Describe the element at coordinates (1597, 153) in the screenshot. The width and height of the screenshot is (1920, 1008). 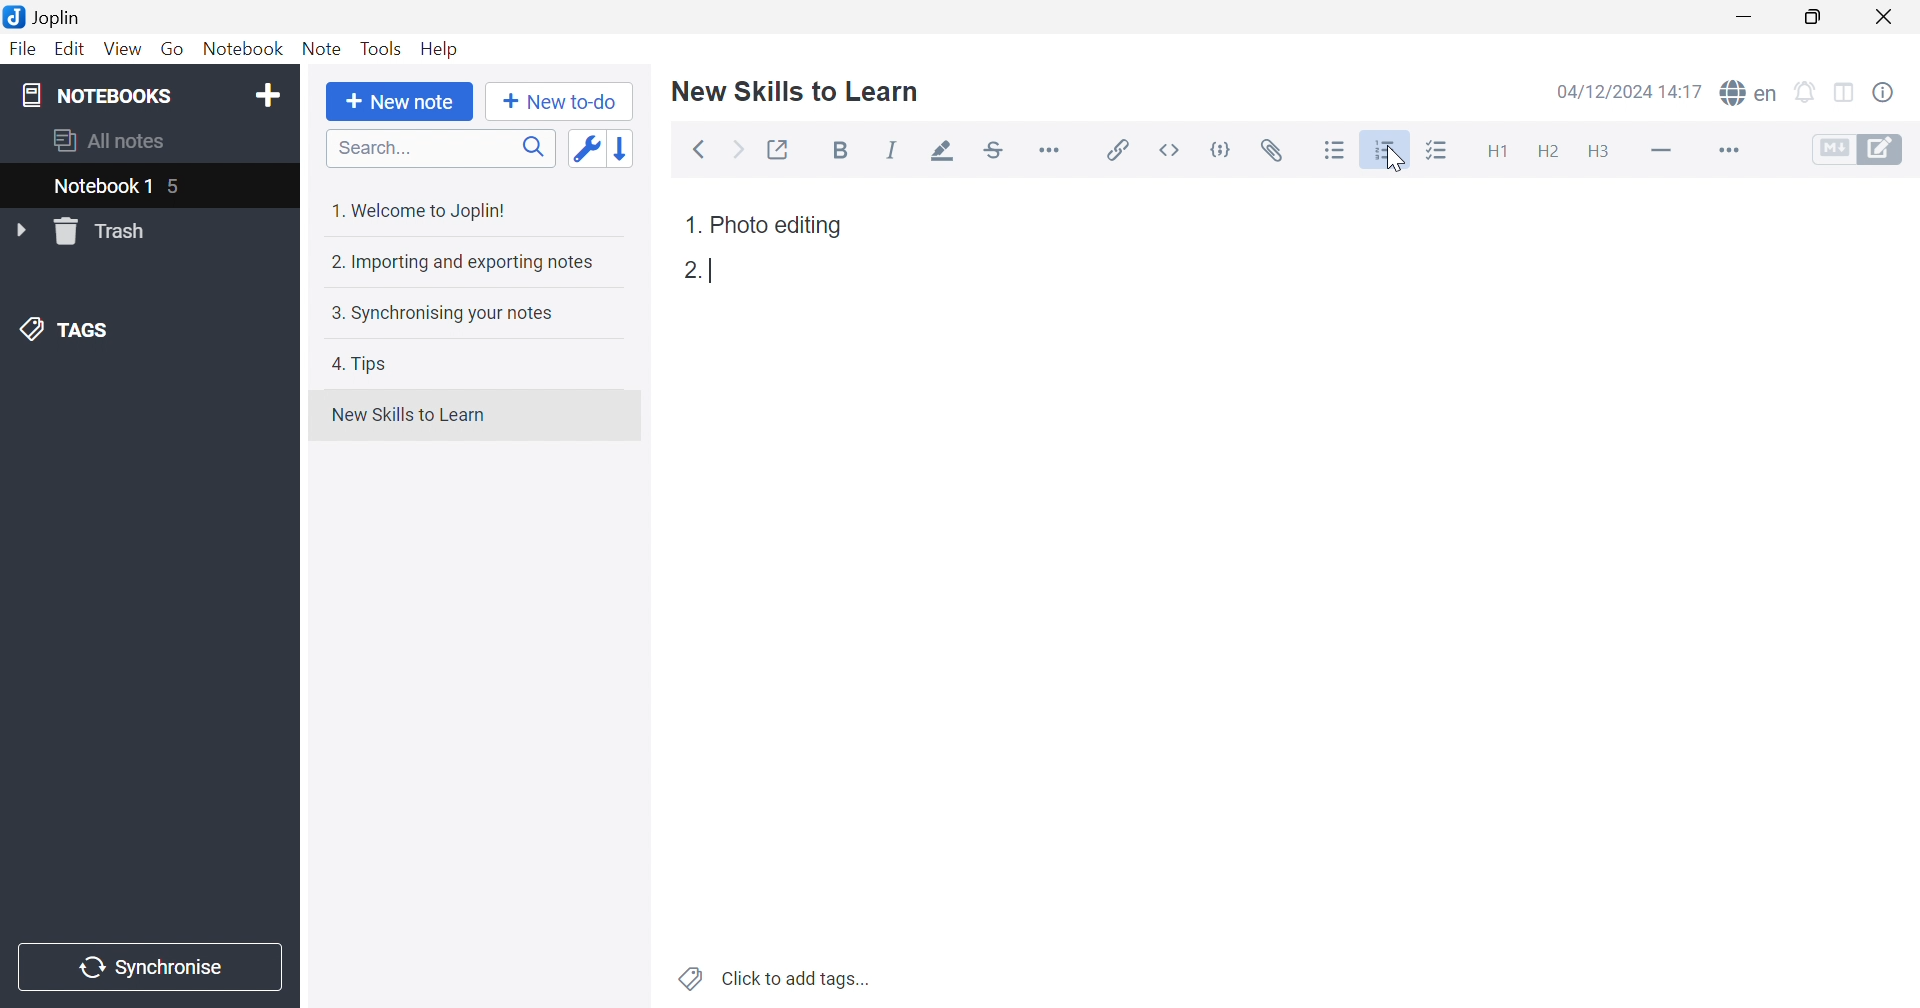
I see `Heading 3` at that location.